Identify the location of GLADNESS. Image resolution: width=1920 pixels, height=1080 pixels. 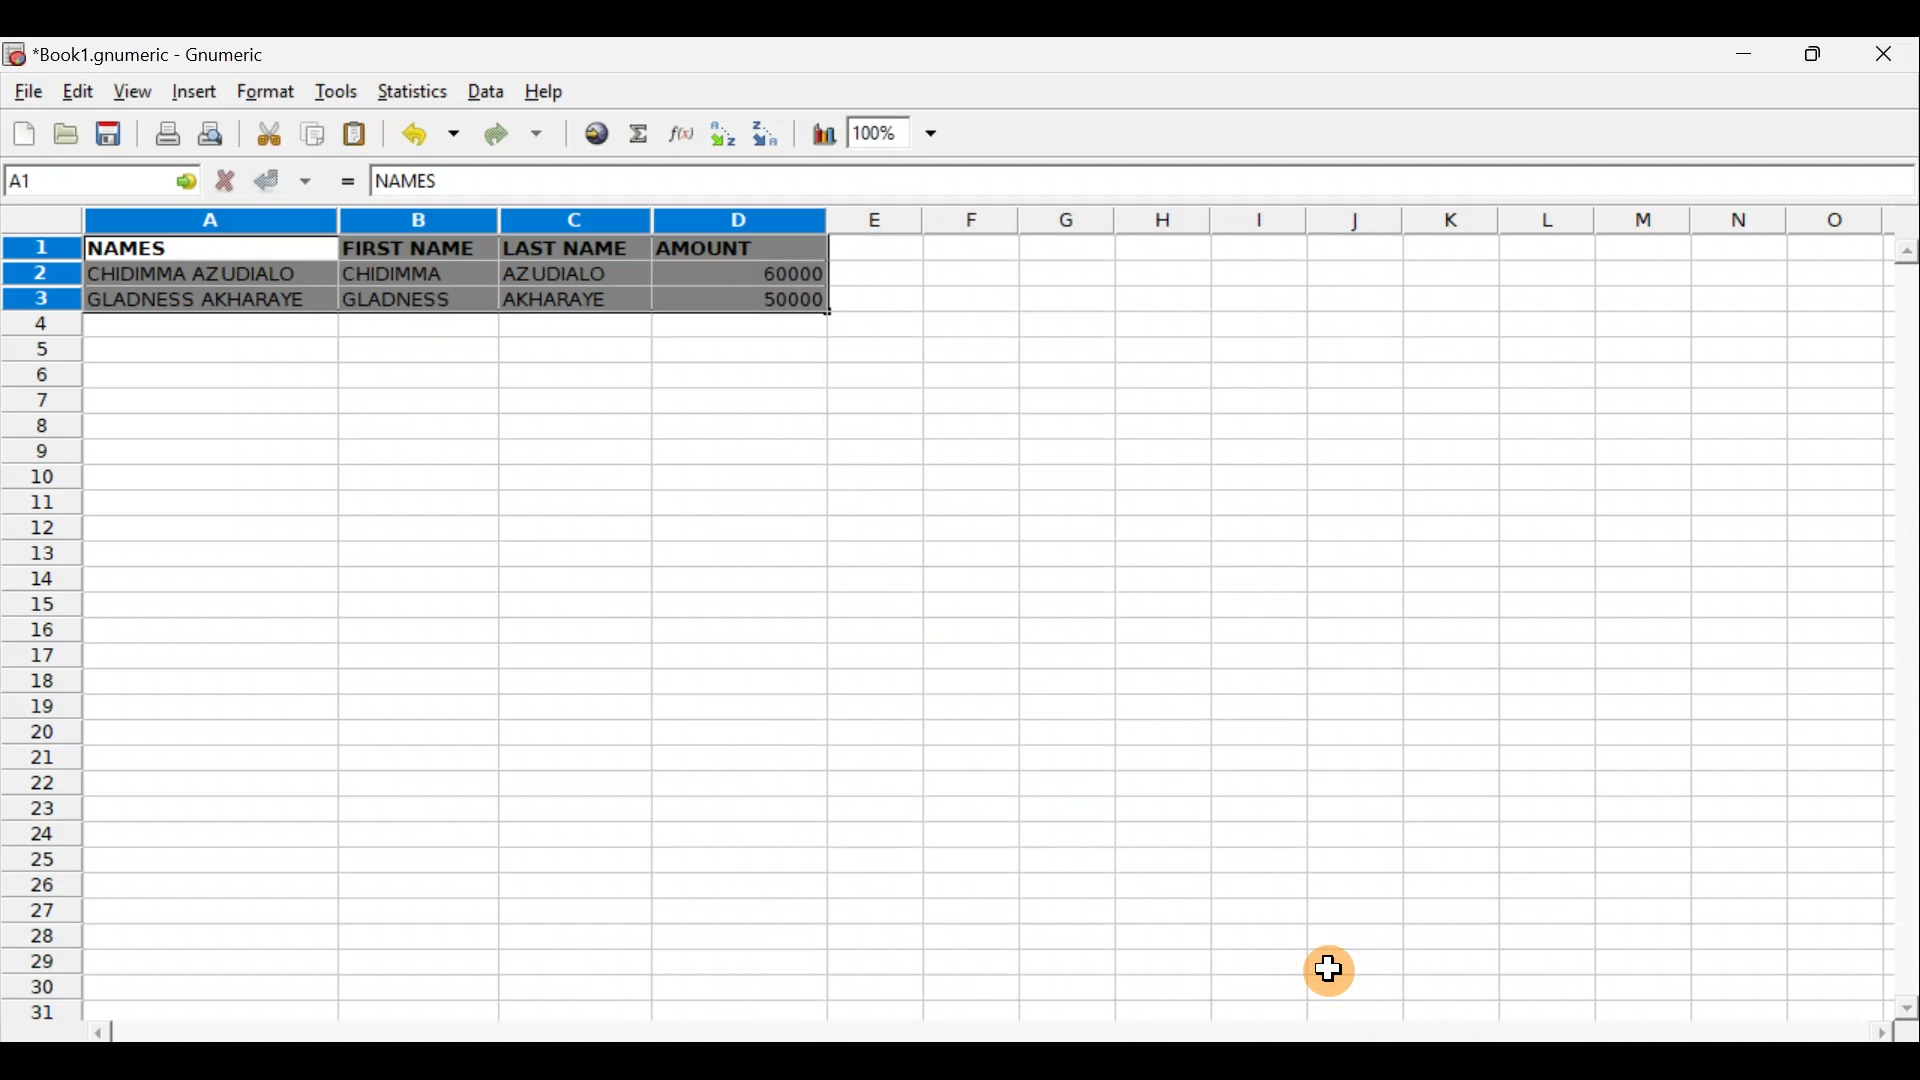
(413, 272).